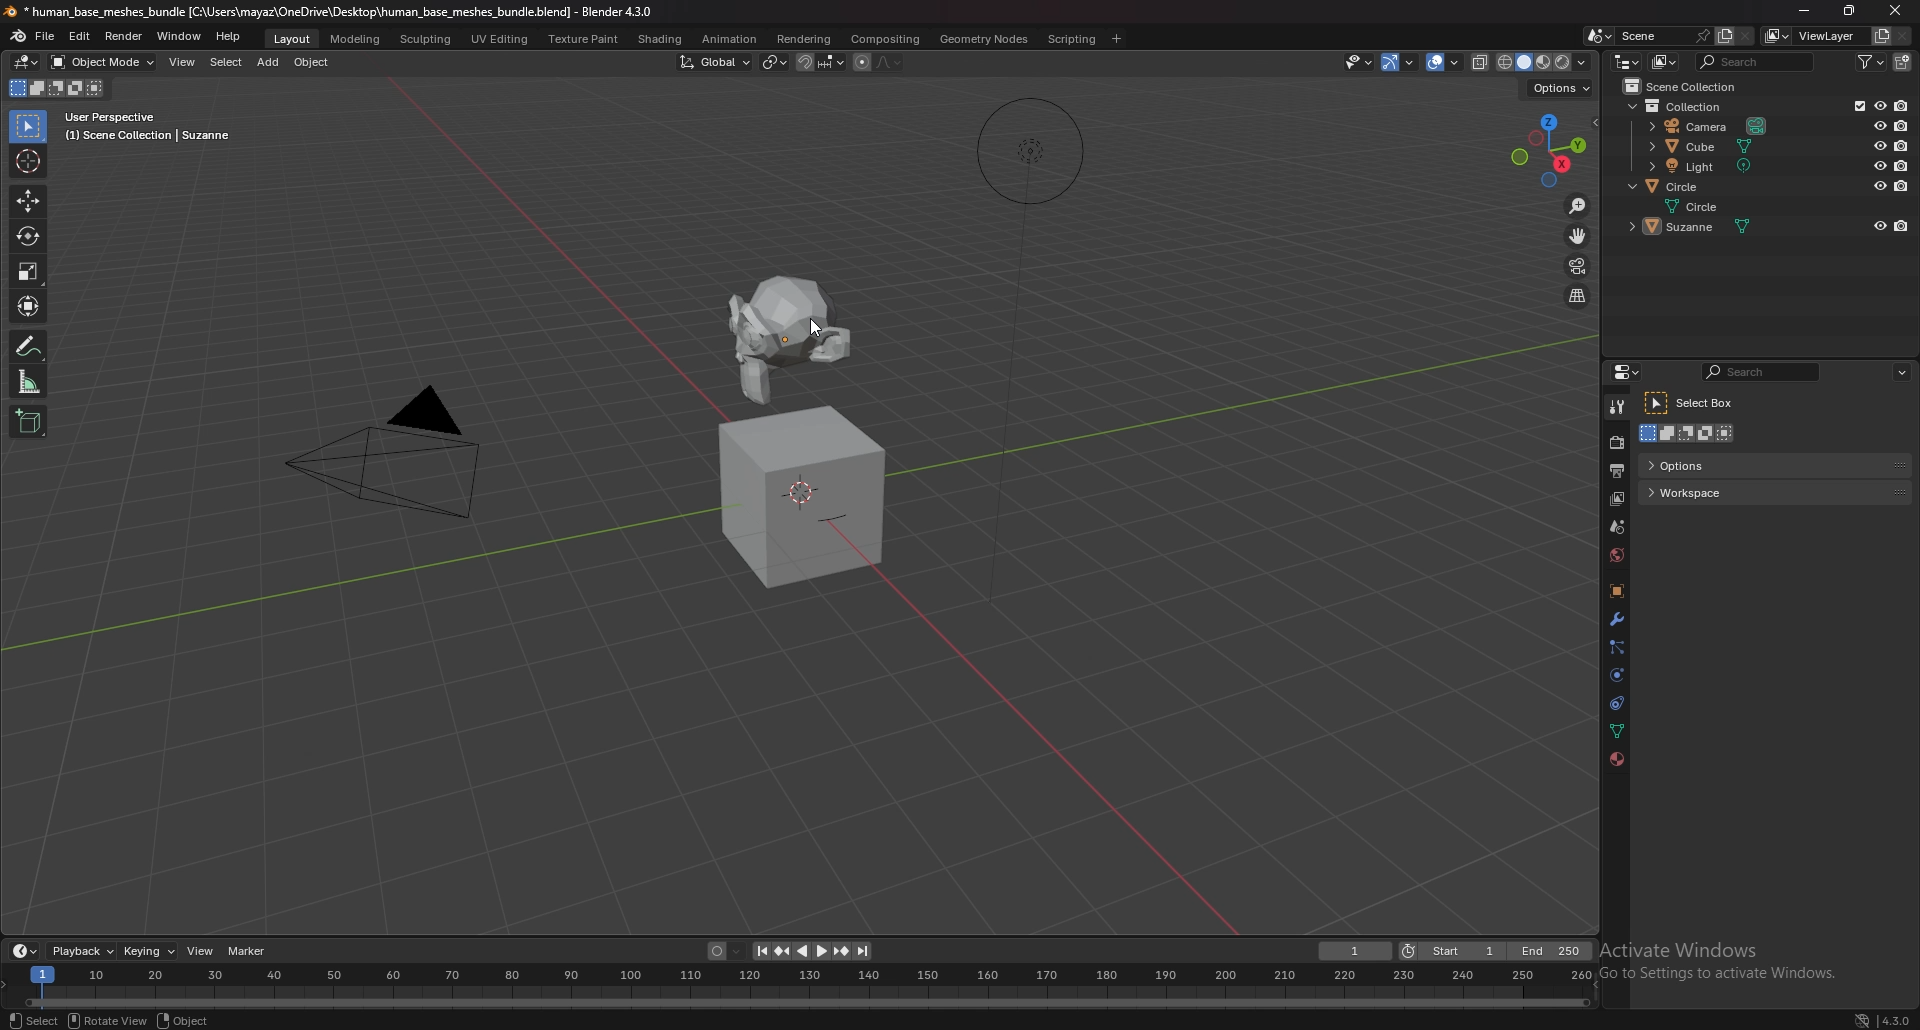  I want to click on select, so click(227, 62).